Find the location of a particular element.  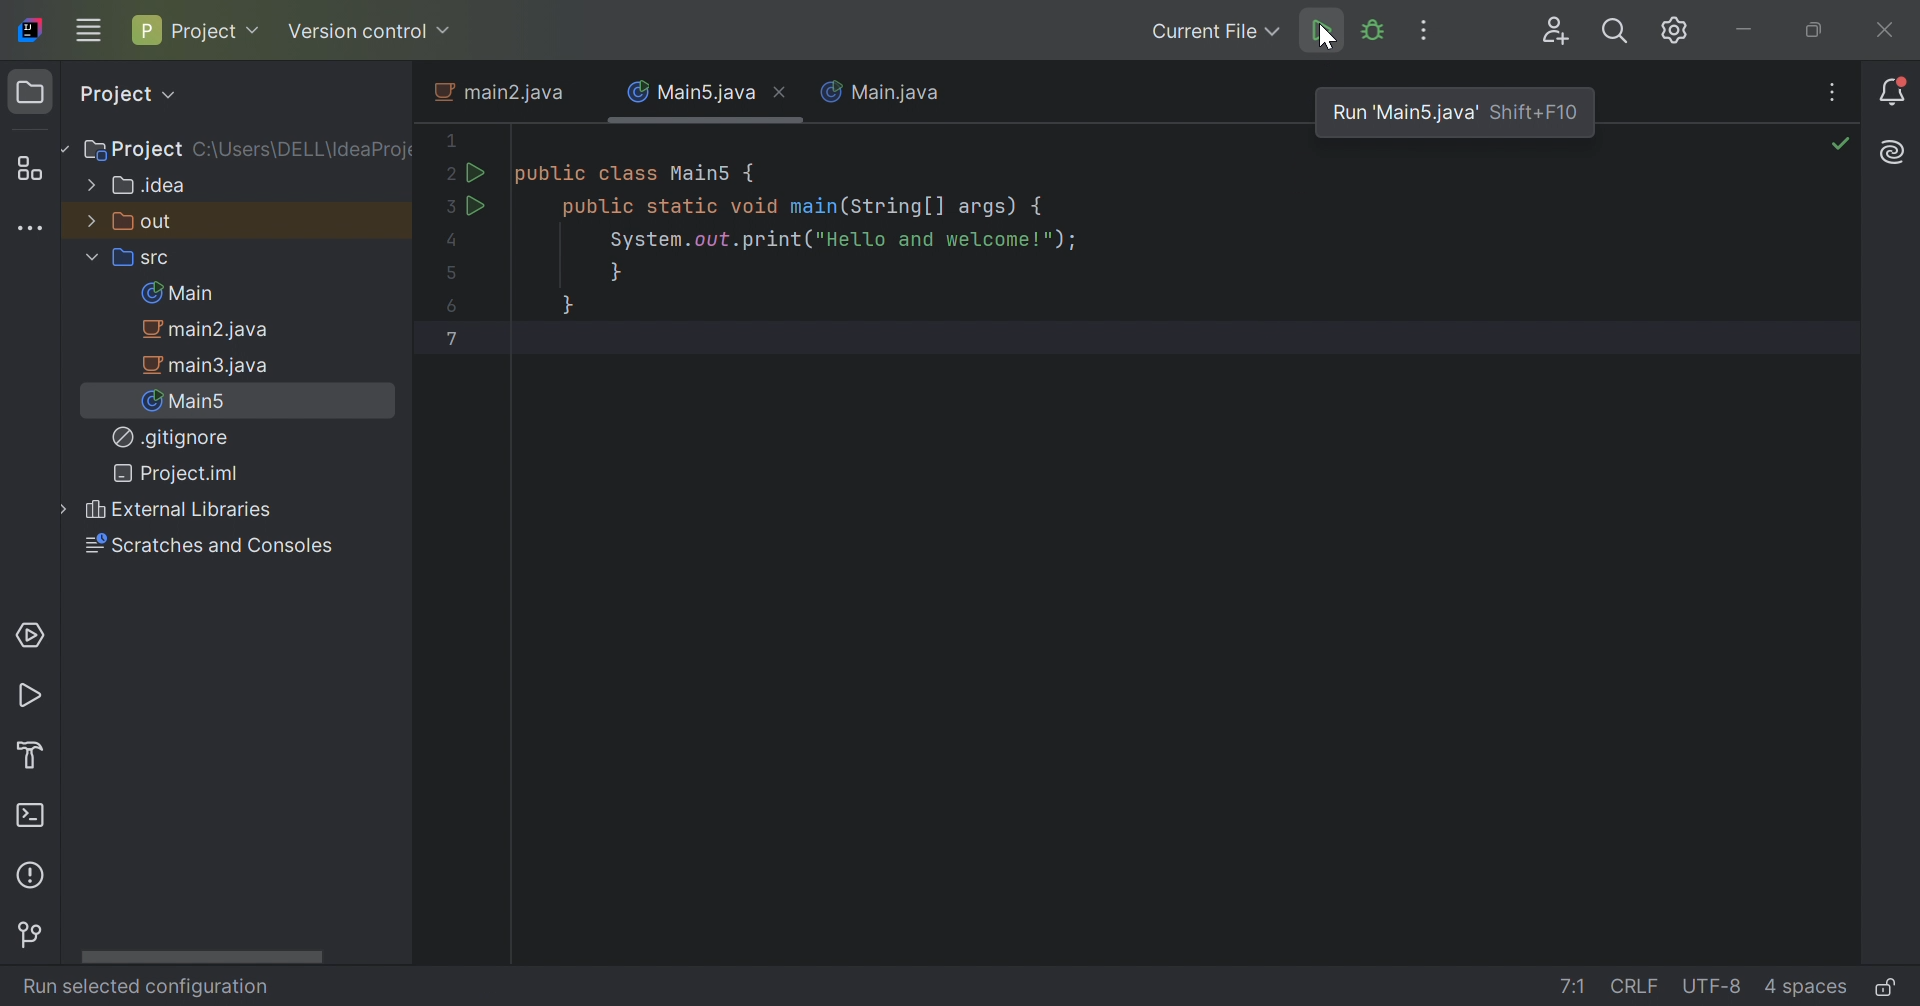

Restore Down is located at coordinates (1811, 32).